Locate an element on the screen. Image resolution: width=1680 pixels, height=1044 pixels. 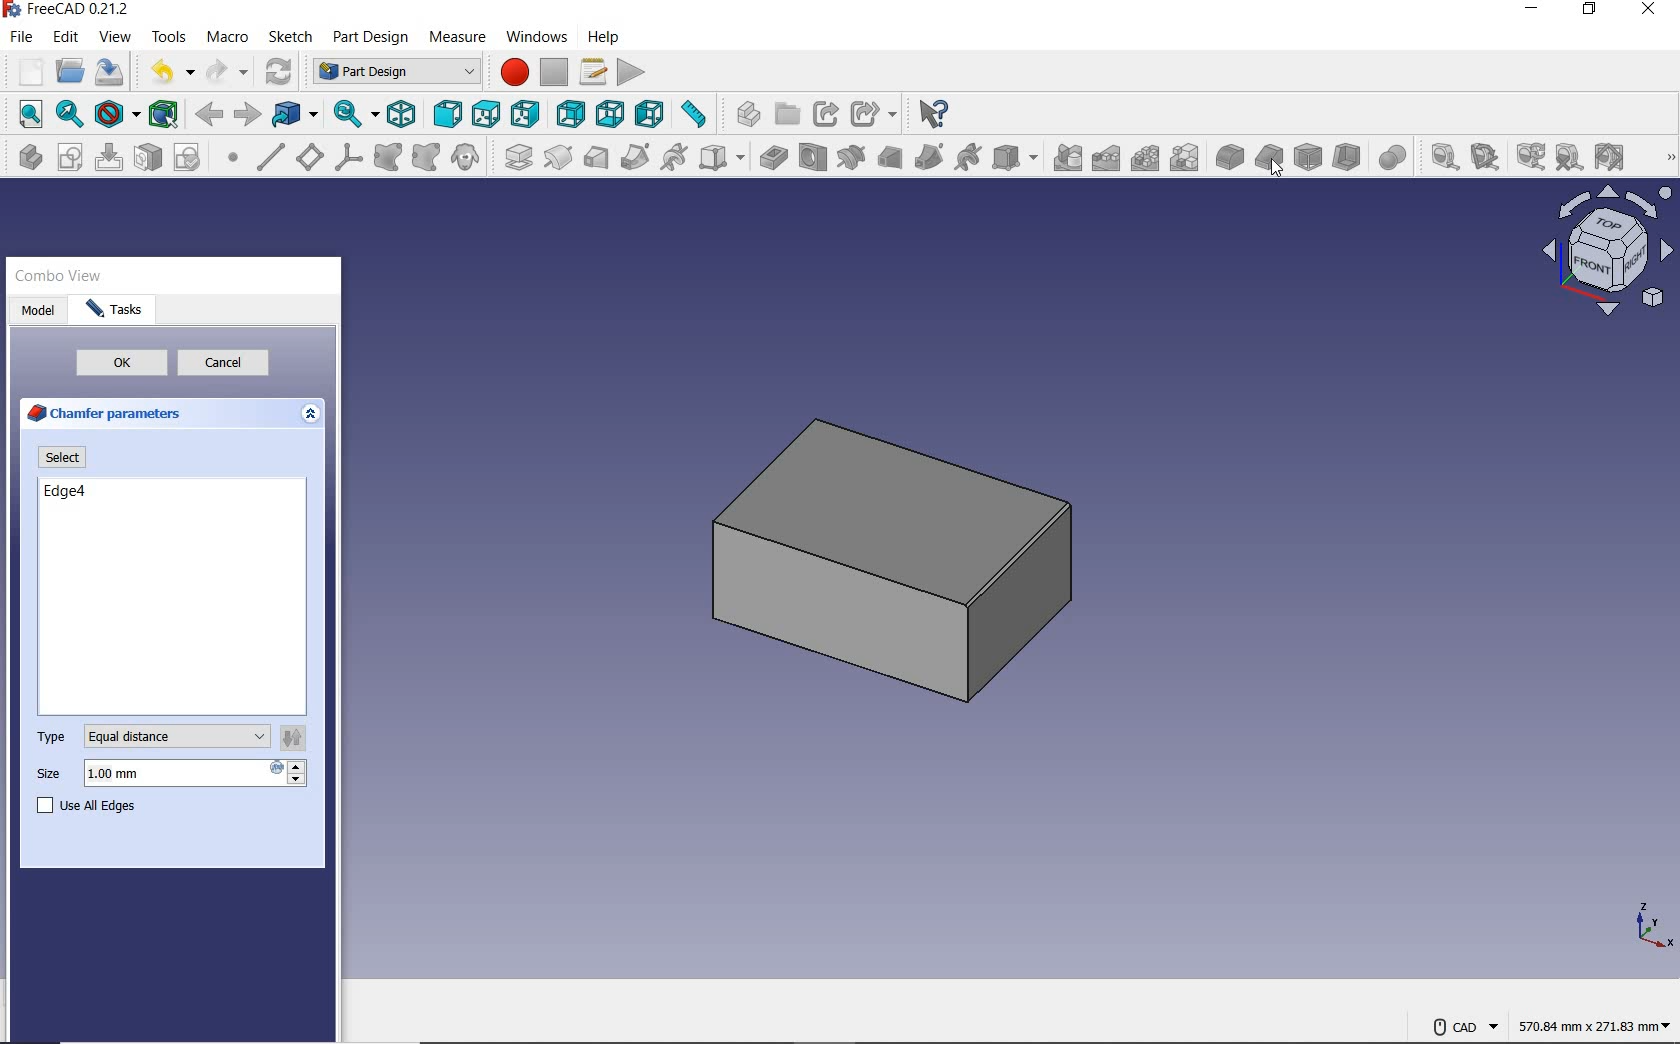
thickness is located at coordinates (1349, 157).